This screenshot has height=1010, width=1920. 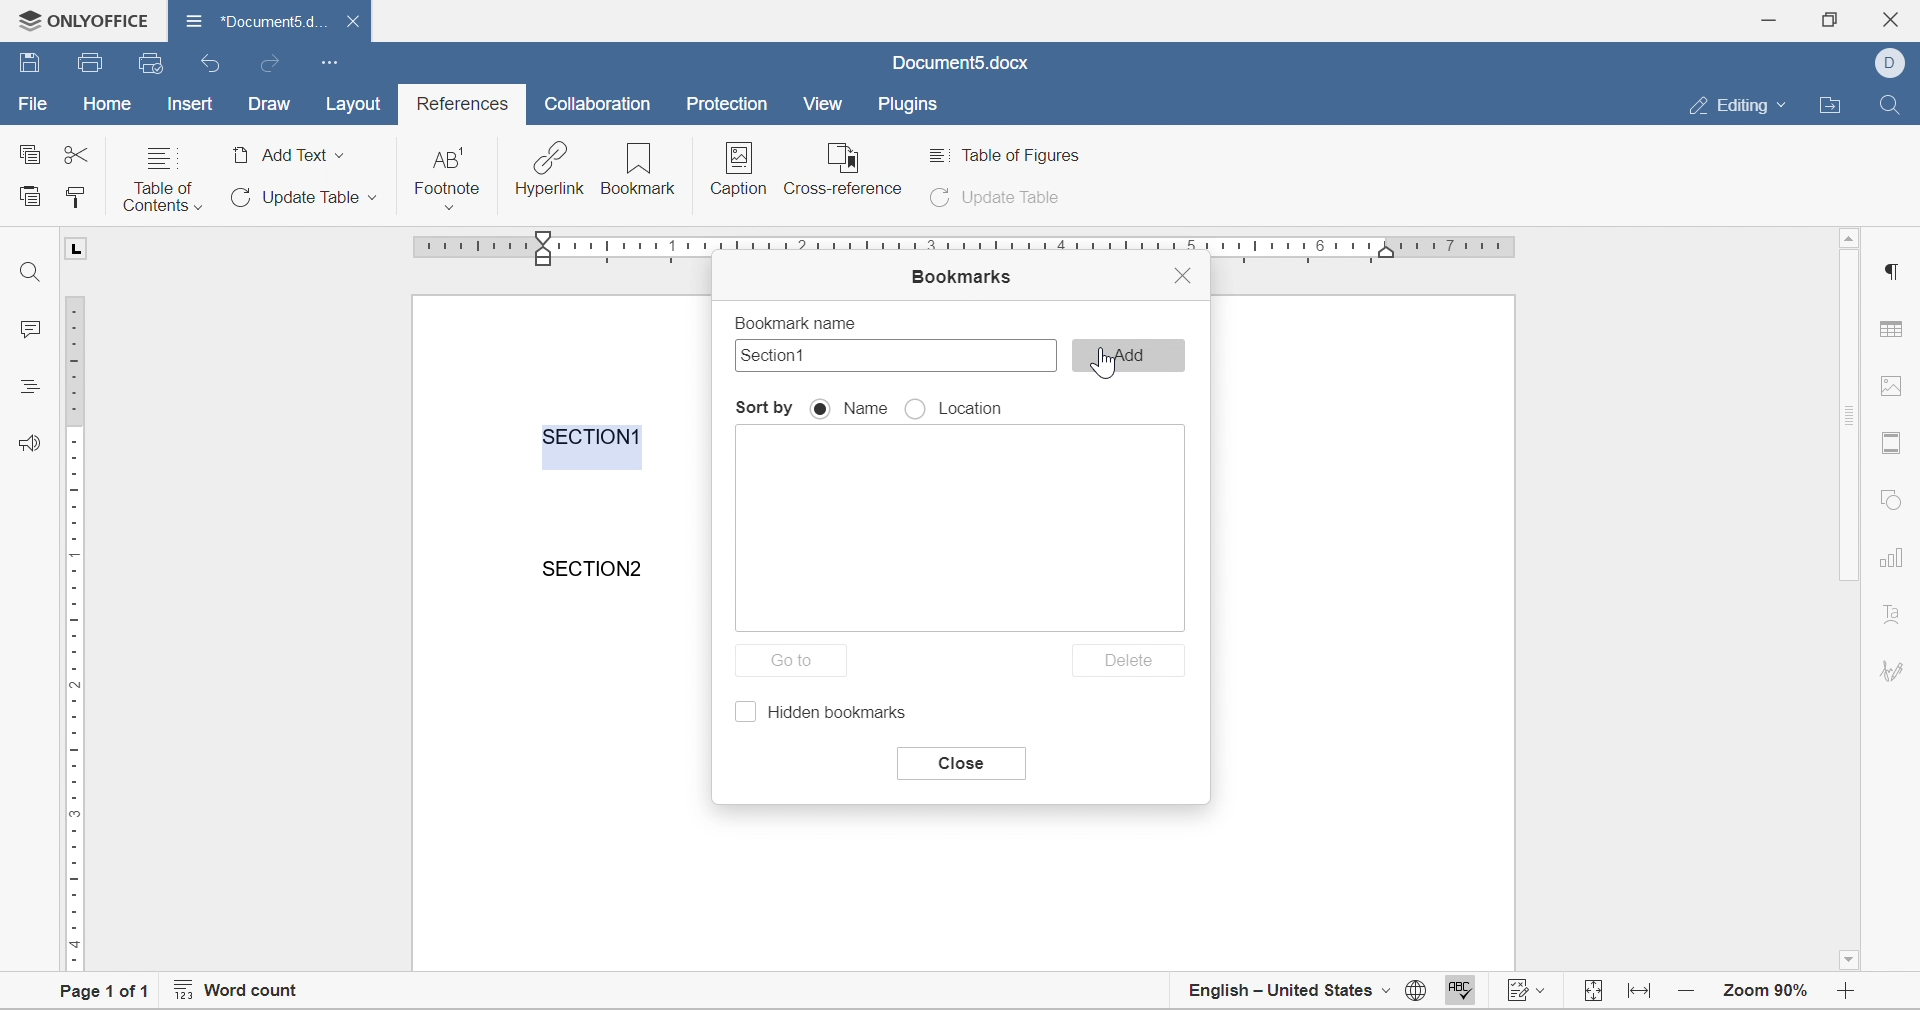 I want to click on quick print, so click(x=153, y=62).